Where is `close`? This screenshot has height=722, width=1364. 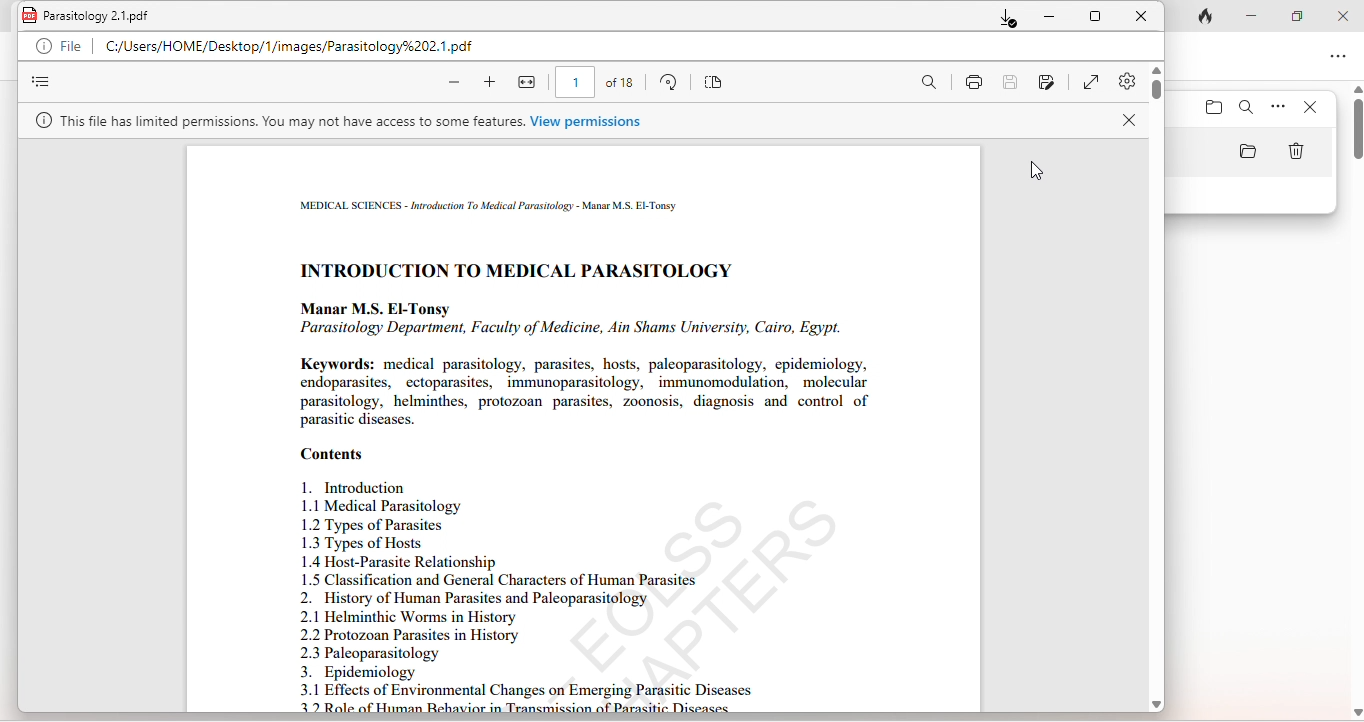
close is located at coordinates (1344, 14).